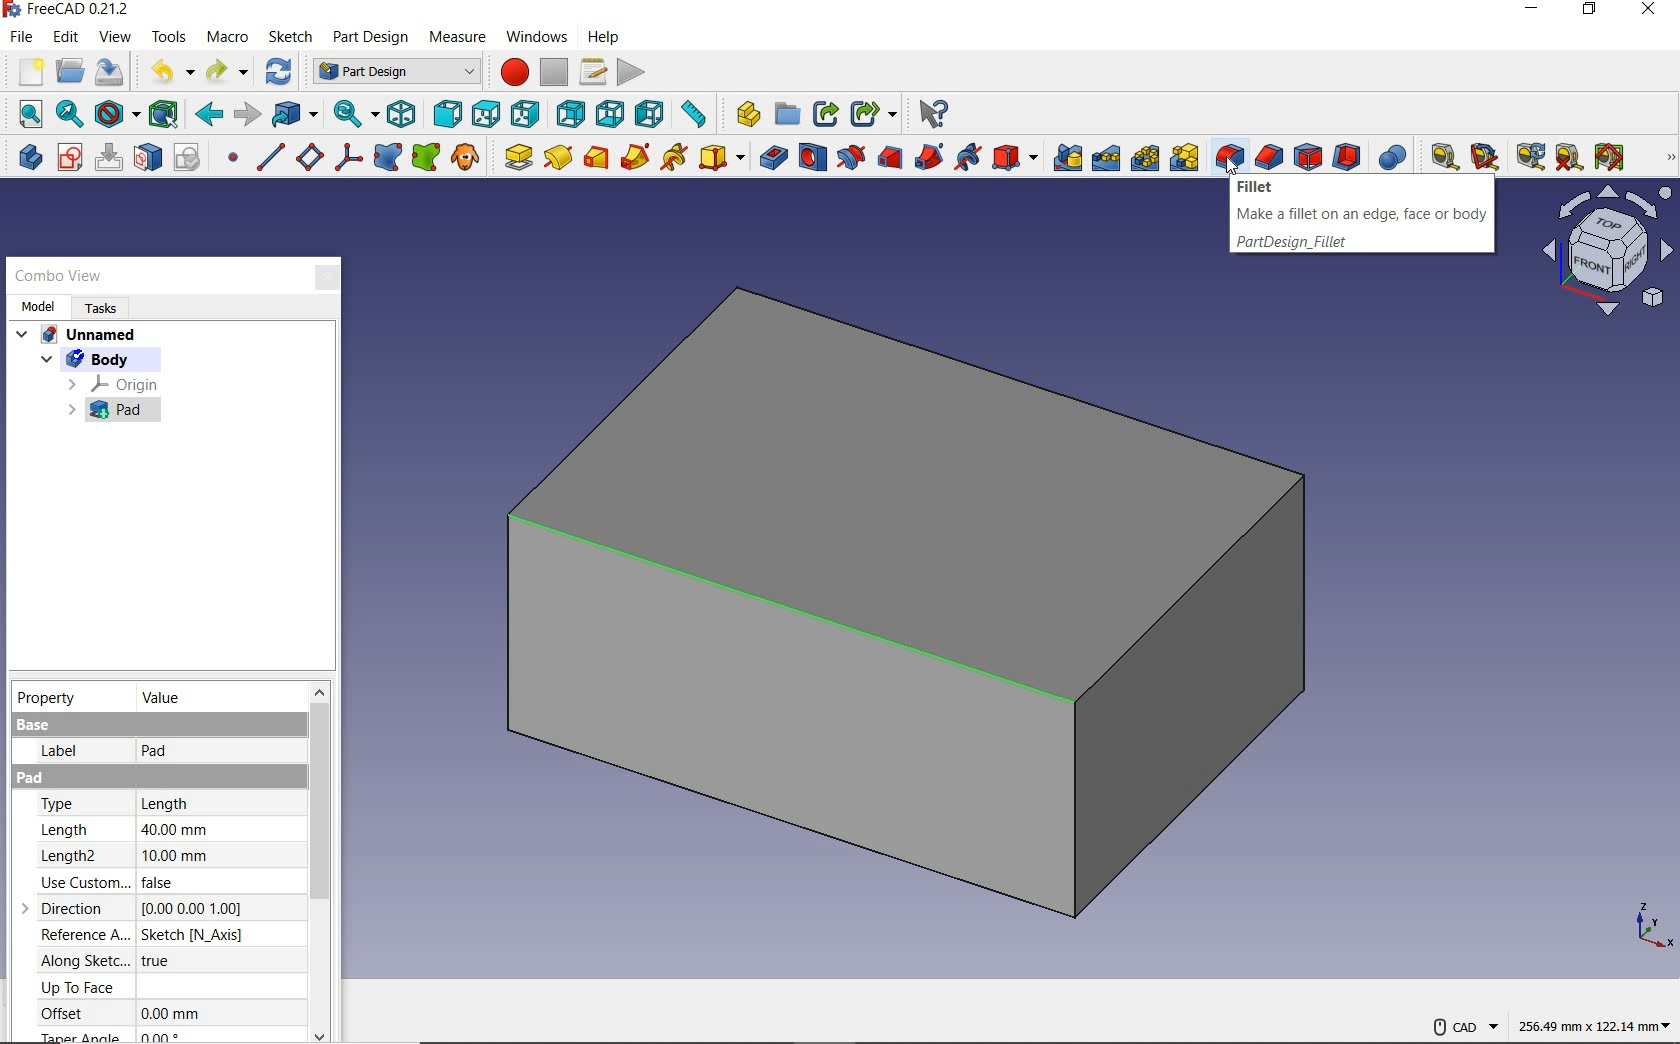 The height and width of the screenshot is (1044, 1680). Describe the element at coordinates (1229, 153) in the screenshot. I see `fillet` at that location.